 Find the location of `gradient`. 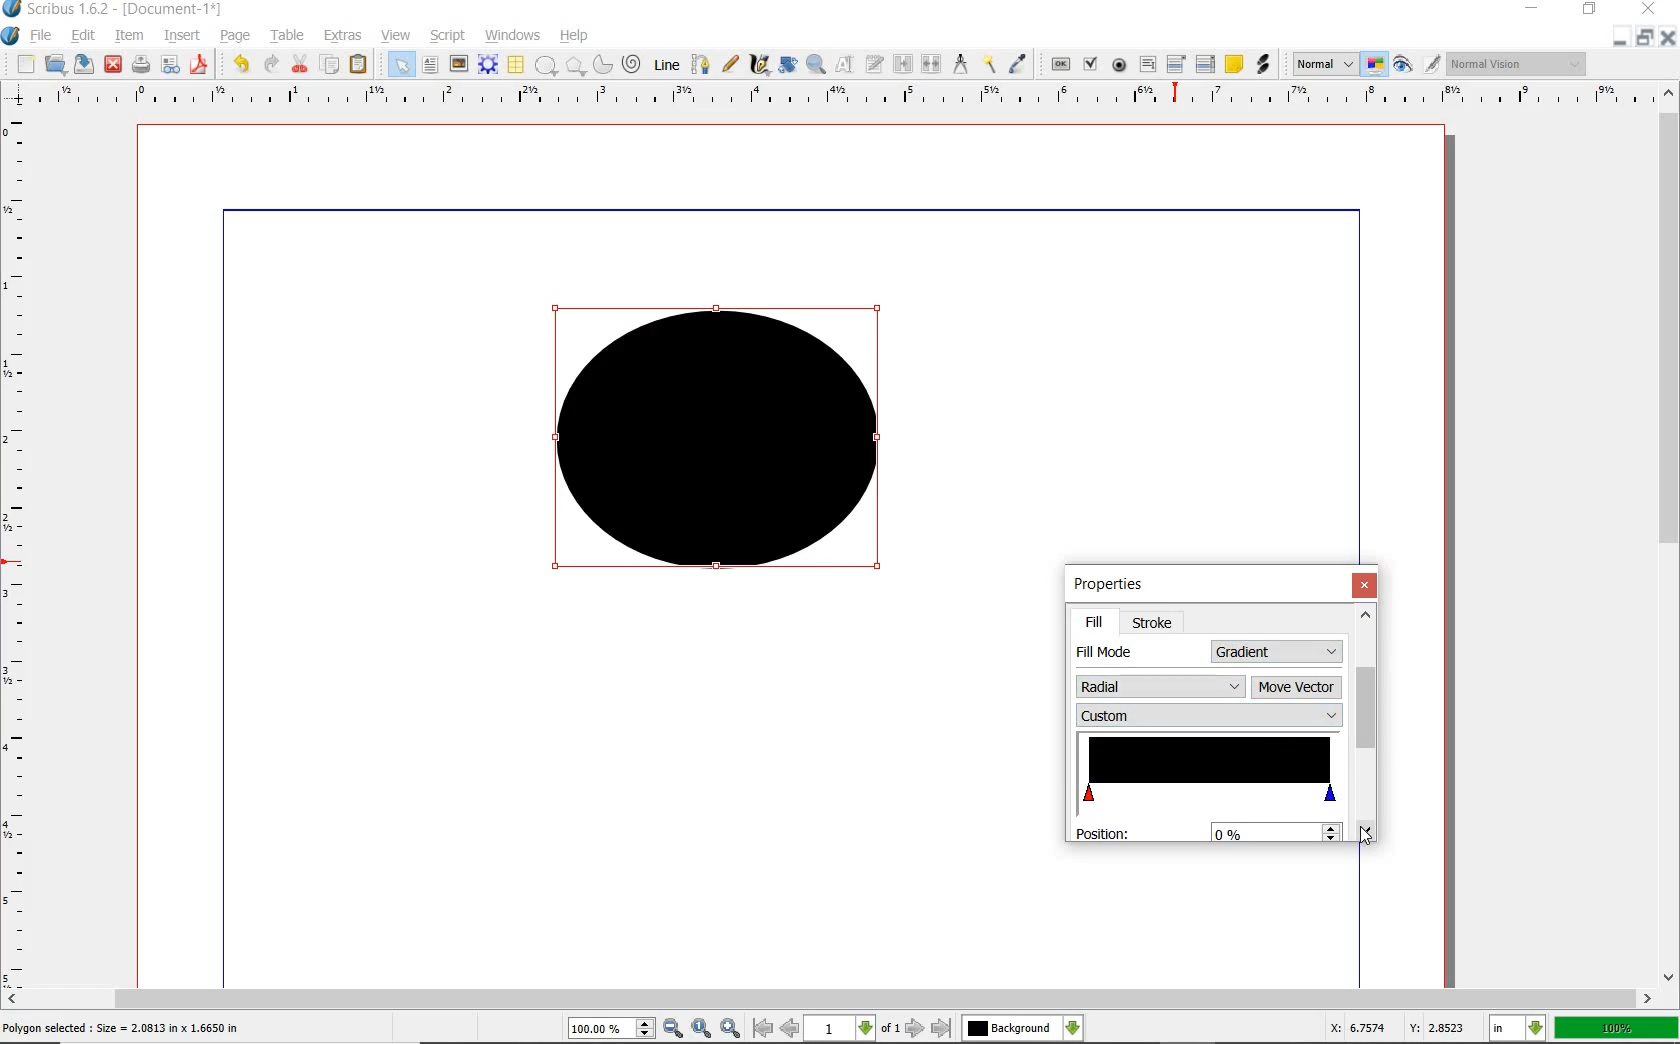

gradient is located at coordinates (1279, 651).